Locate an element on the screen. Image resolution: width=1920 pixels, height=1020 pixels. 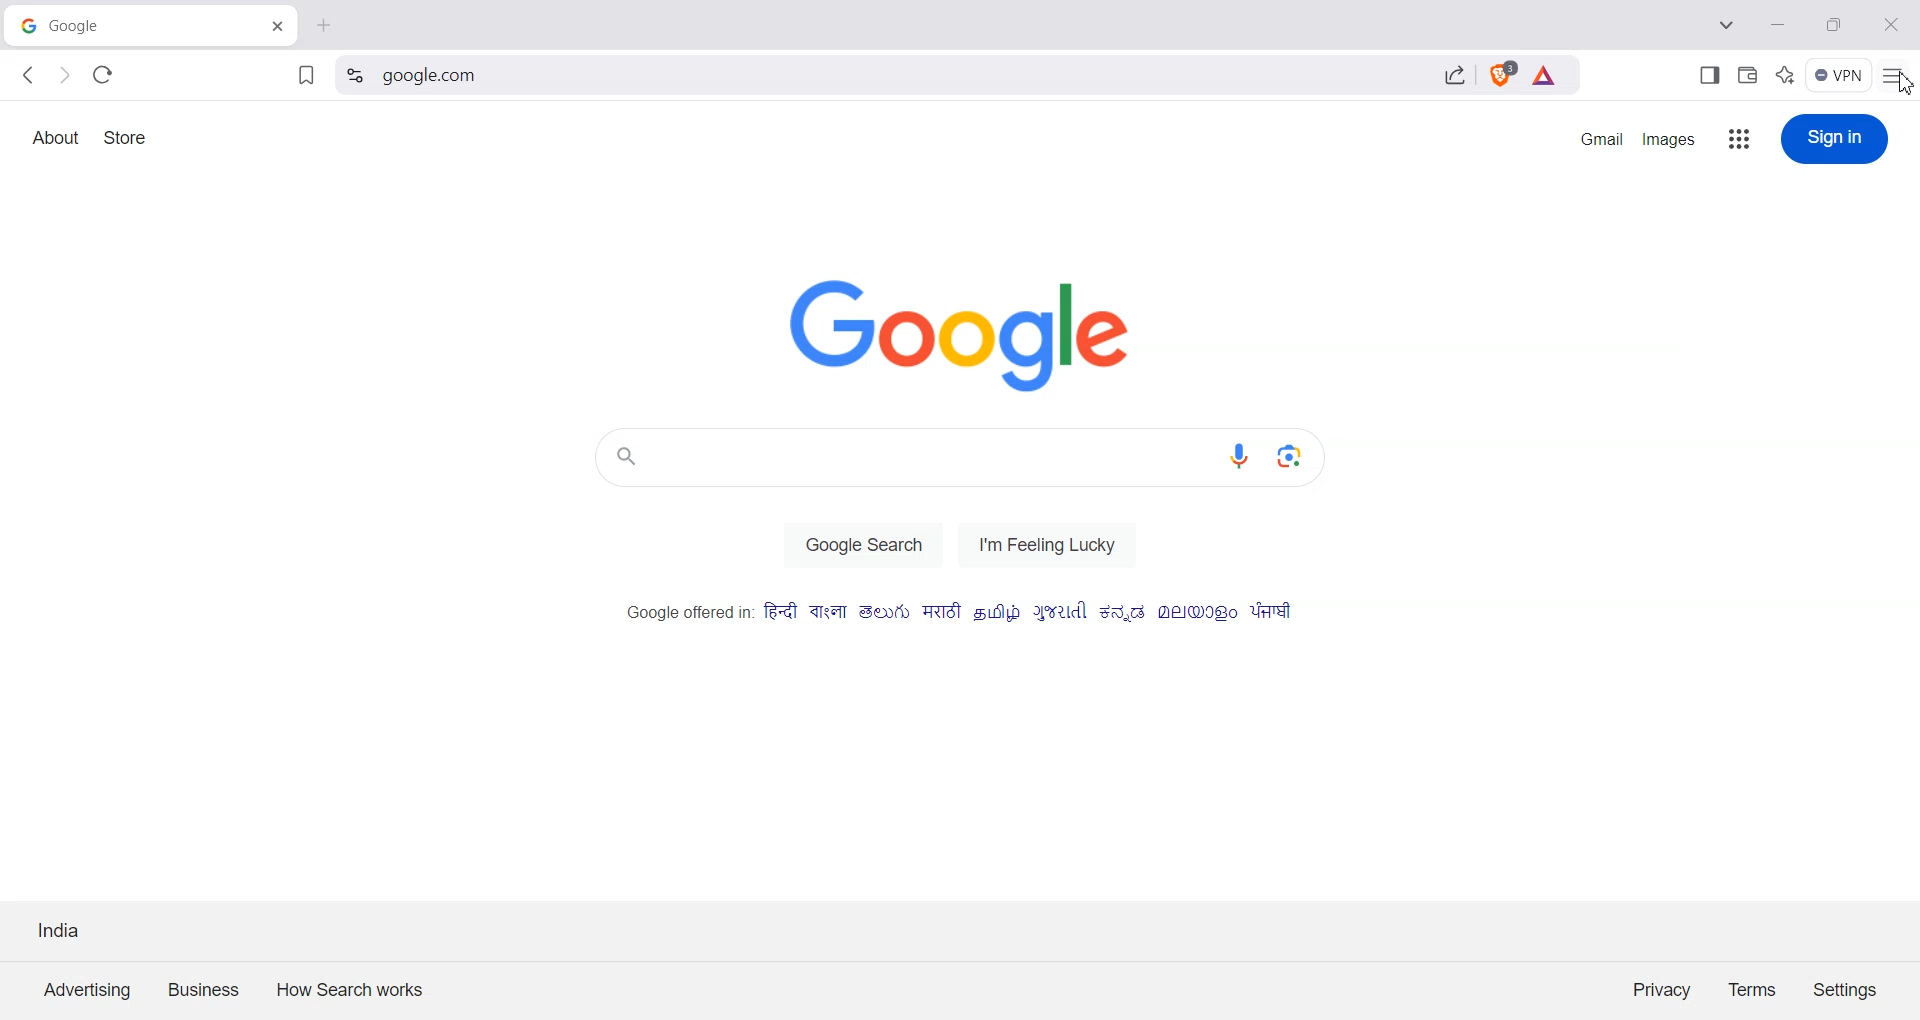
Leo Ai is located at coordinates (1785, 73).